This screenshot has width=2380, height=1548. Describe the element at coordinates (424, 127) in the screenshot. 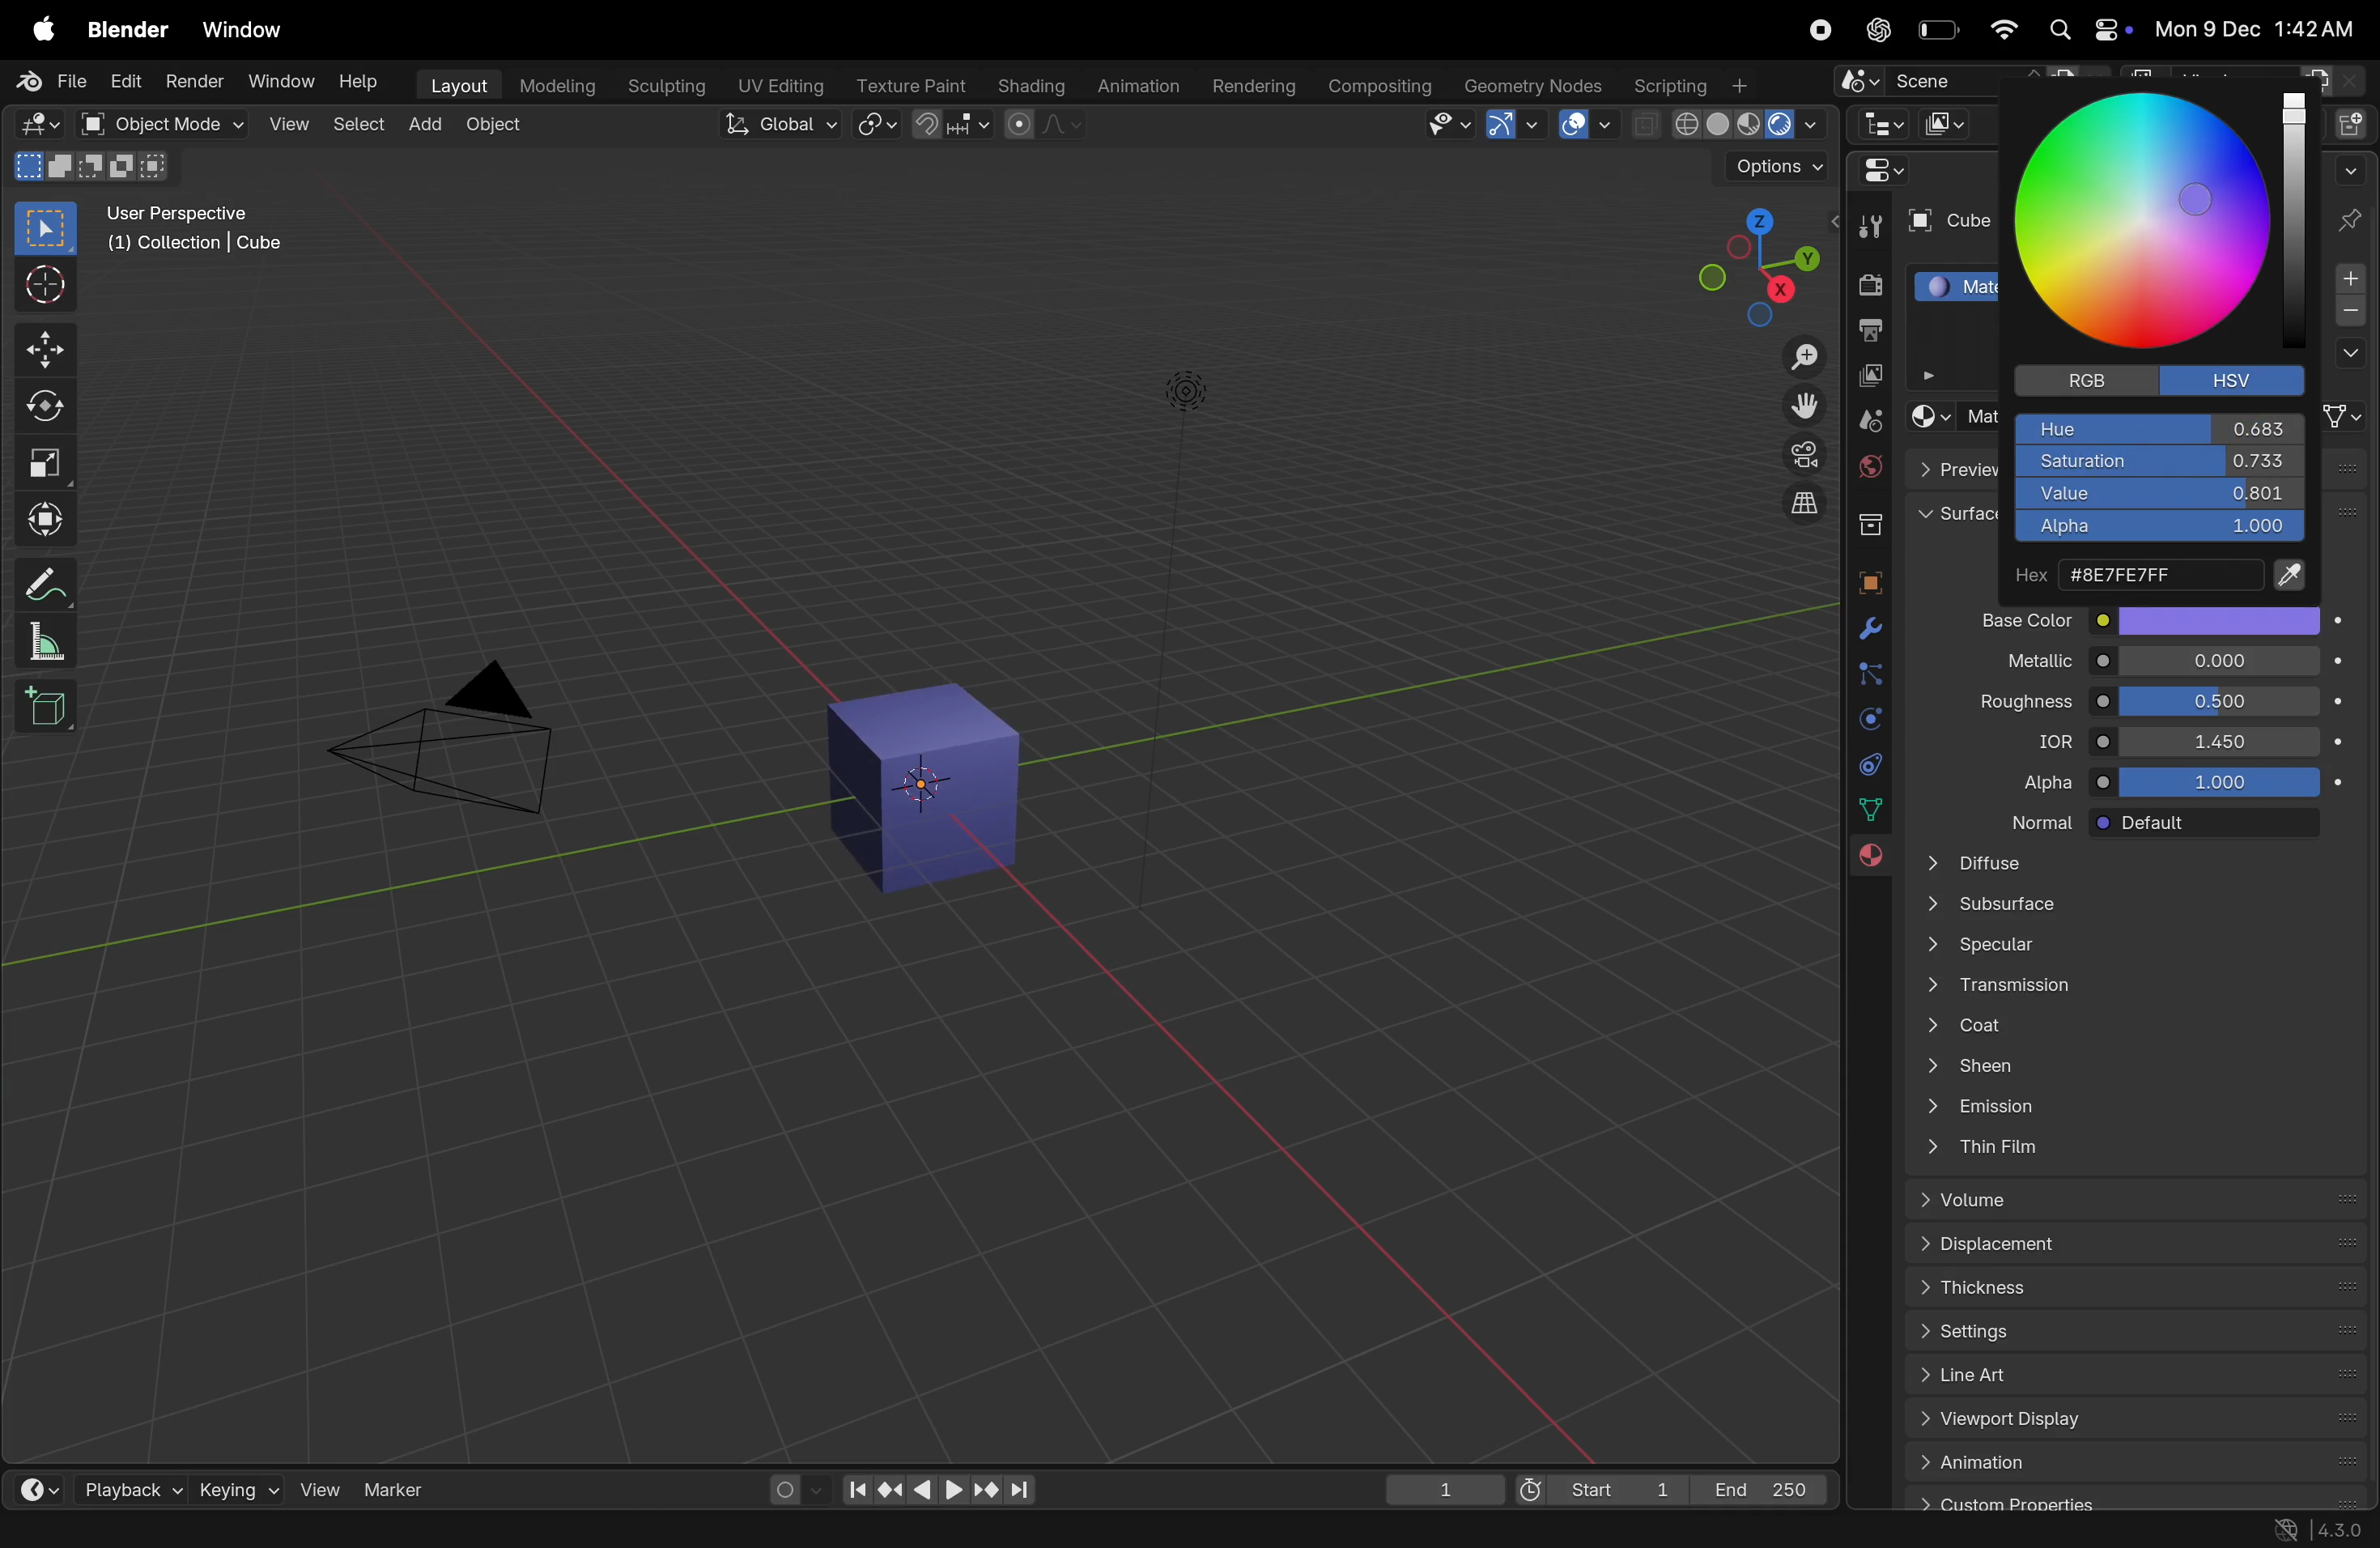

I see `add` at that location.